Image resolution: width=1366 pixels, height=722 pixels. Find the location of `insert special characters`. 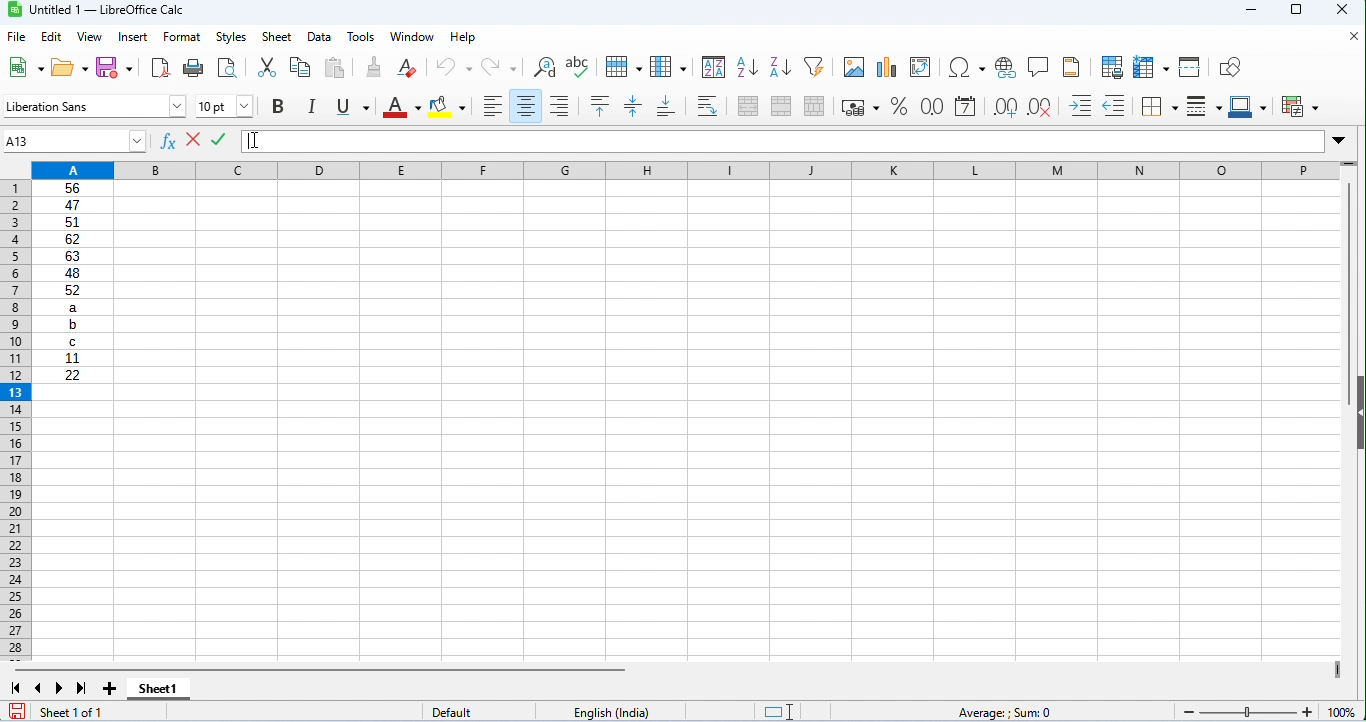

insert special characters is located at coordinates (967, 68).